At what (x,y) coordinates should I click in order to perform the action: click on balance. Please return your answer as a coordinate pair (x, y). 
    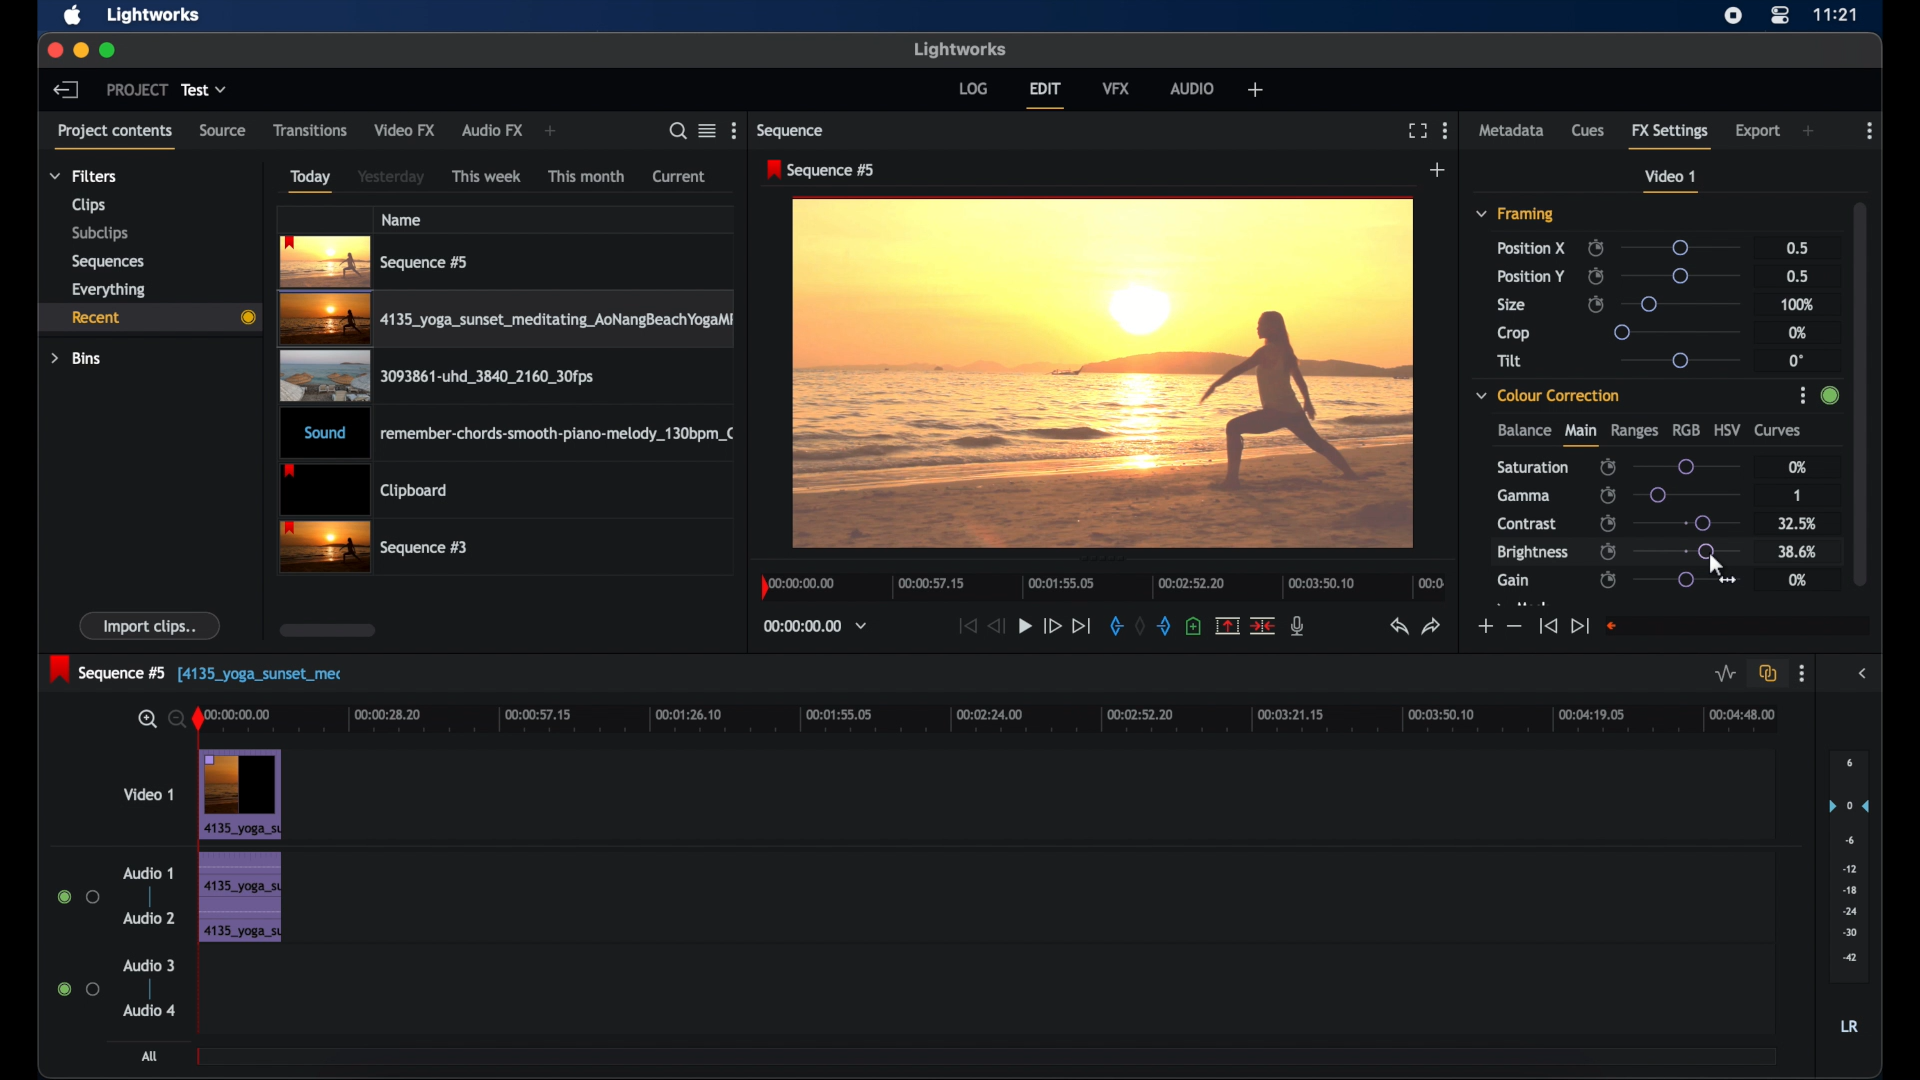
    Looking at the image, I should click on (1523, 430).